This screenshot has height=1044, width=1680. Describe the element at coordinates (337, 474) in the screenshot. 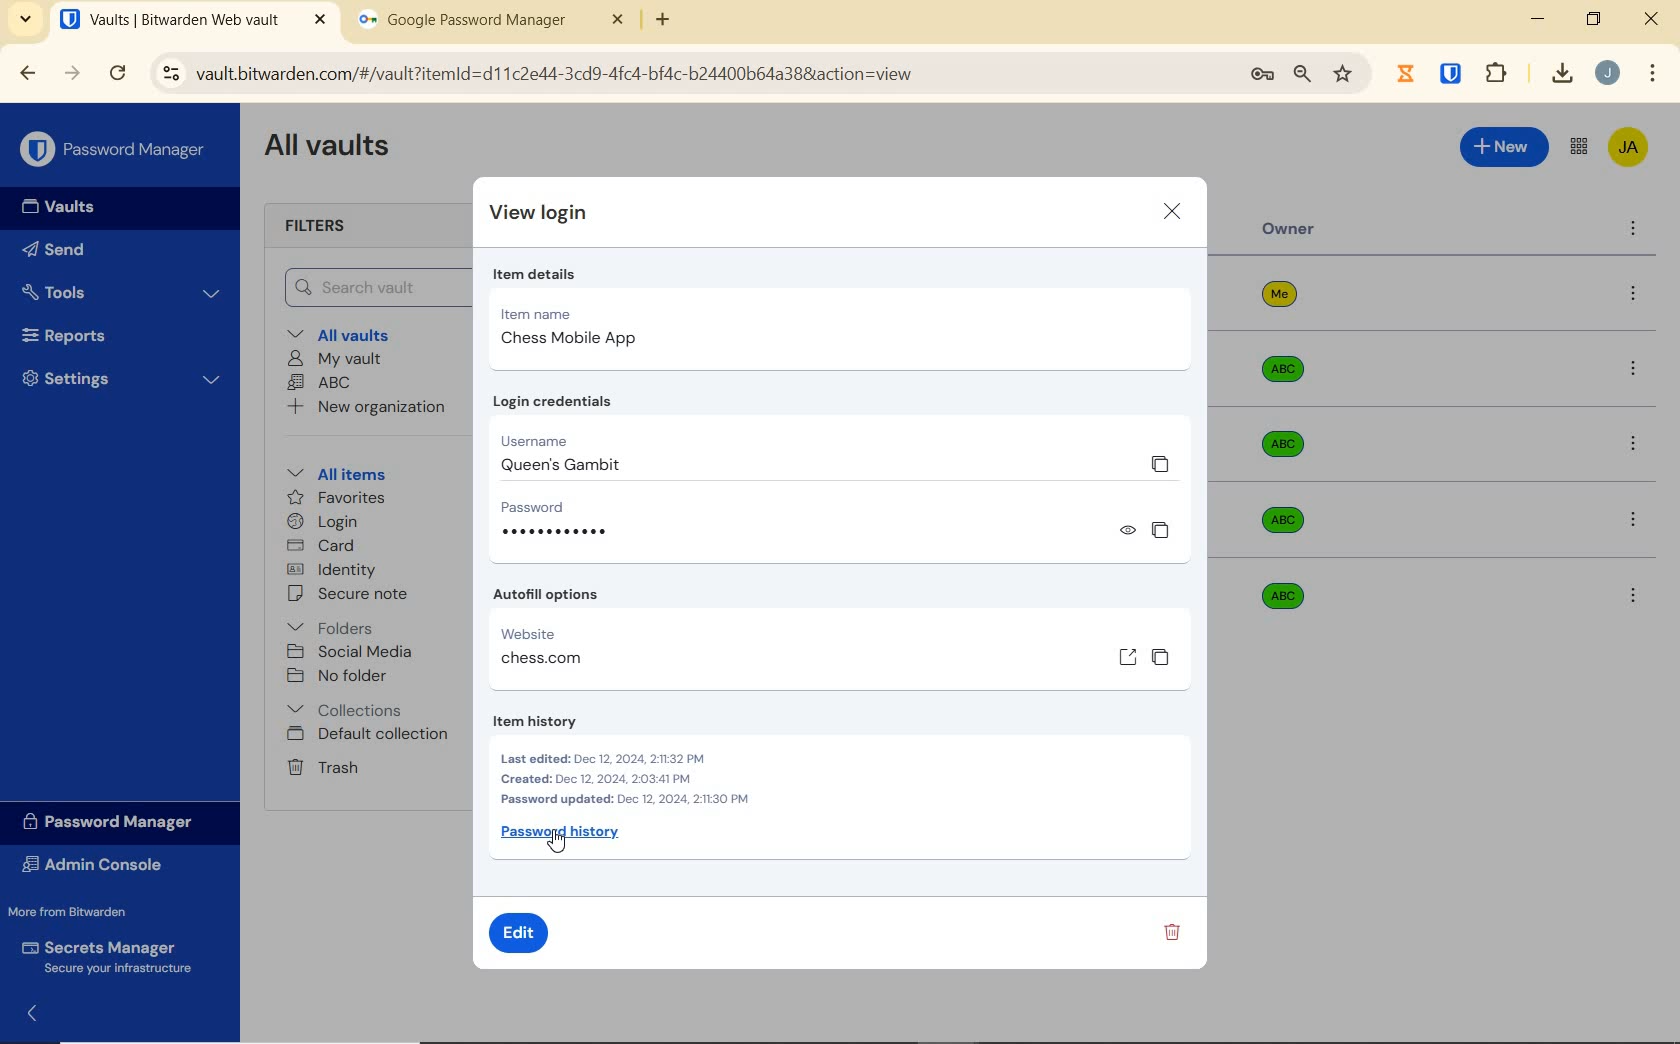

I see `All items` at that location.